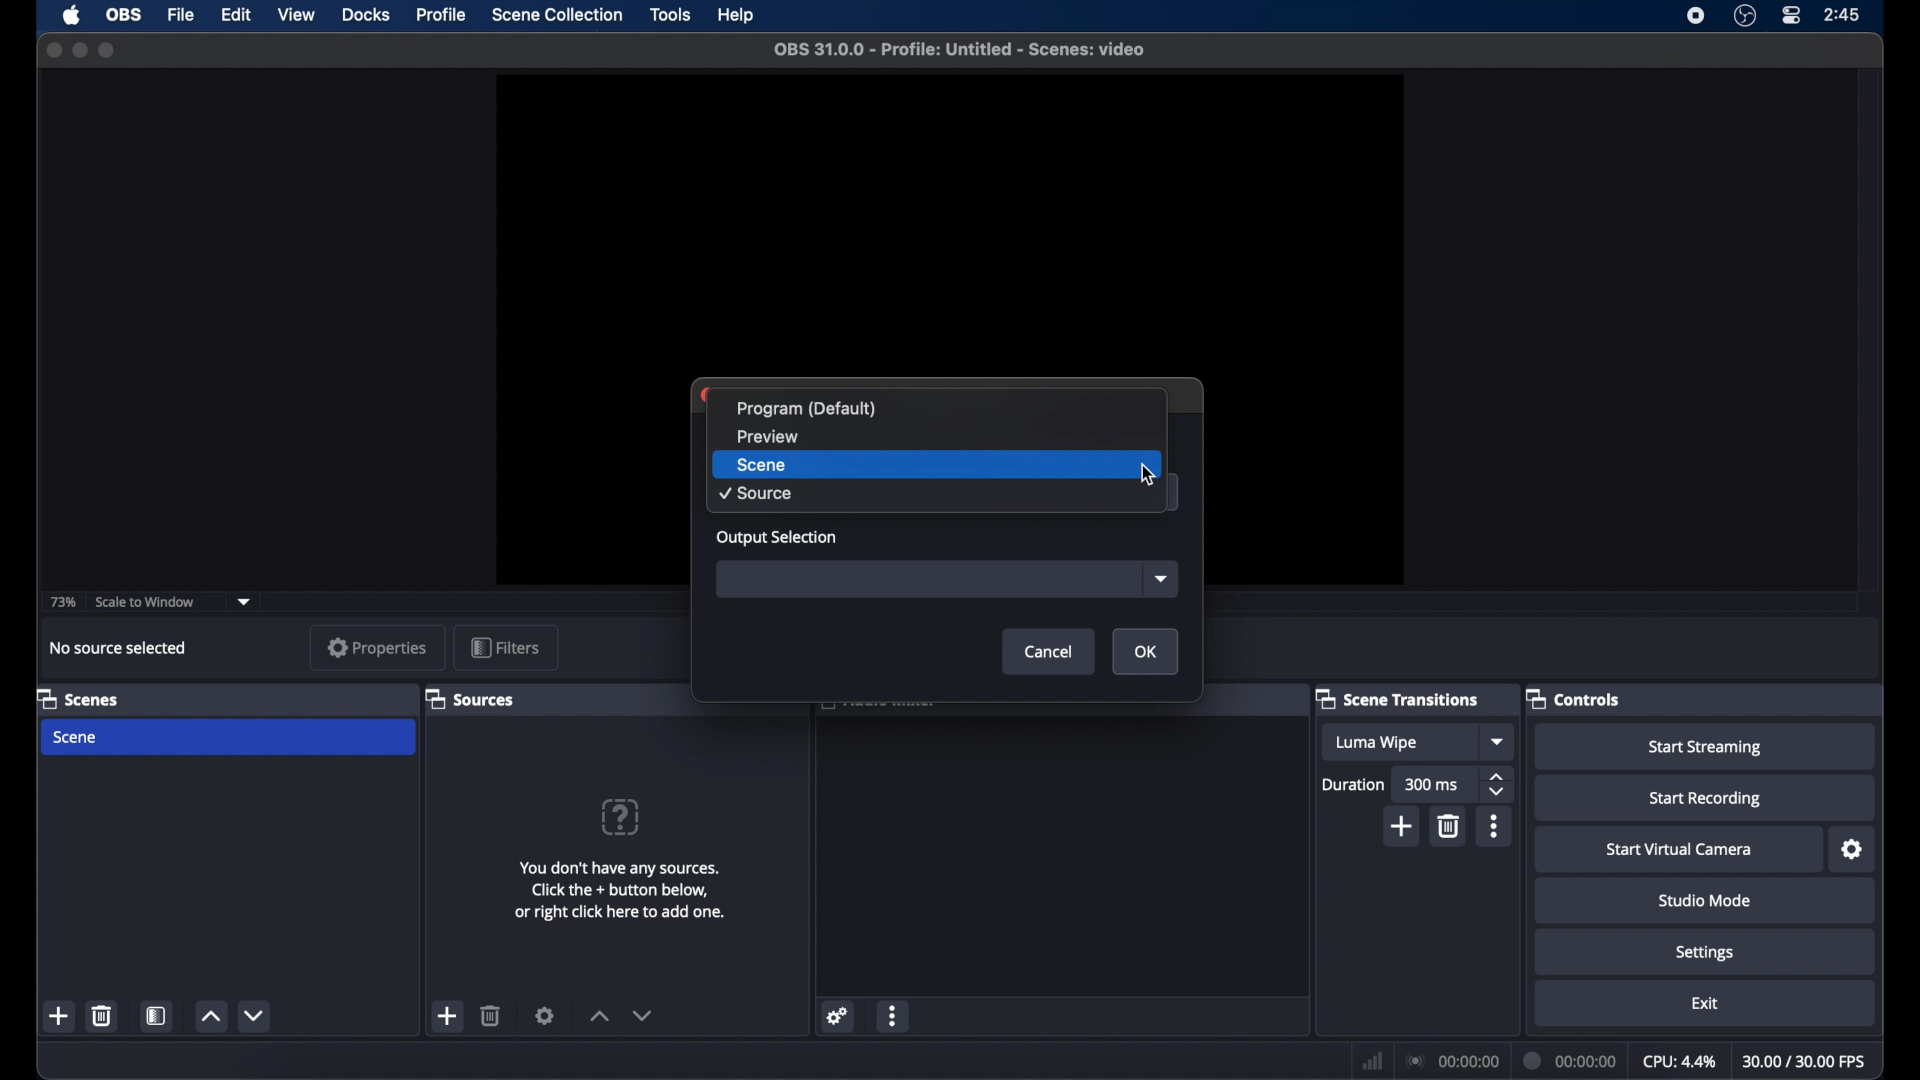 This screenshot has width=1920, height=1080. I want to click on scale to window, so click(145, 601).